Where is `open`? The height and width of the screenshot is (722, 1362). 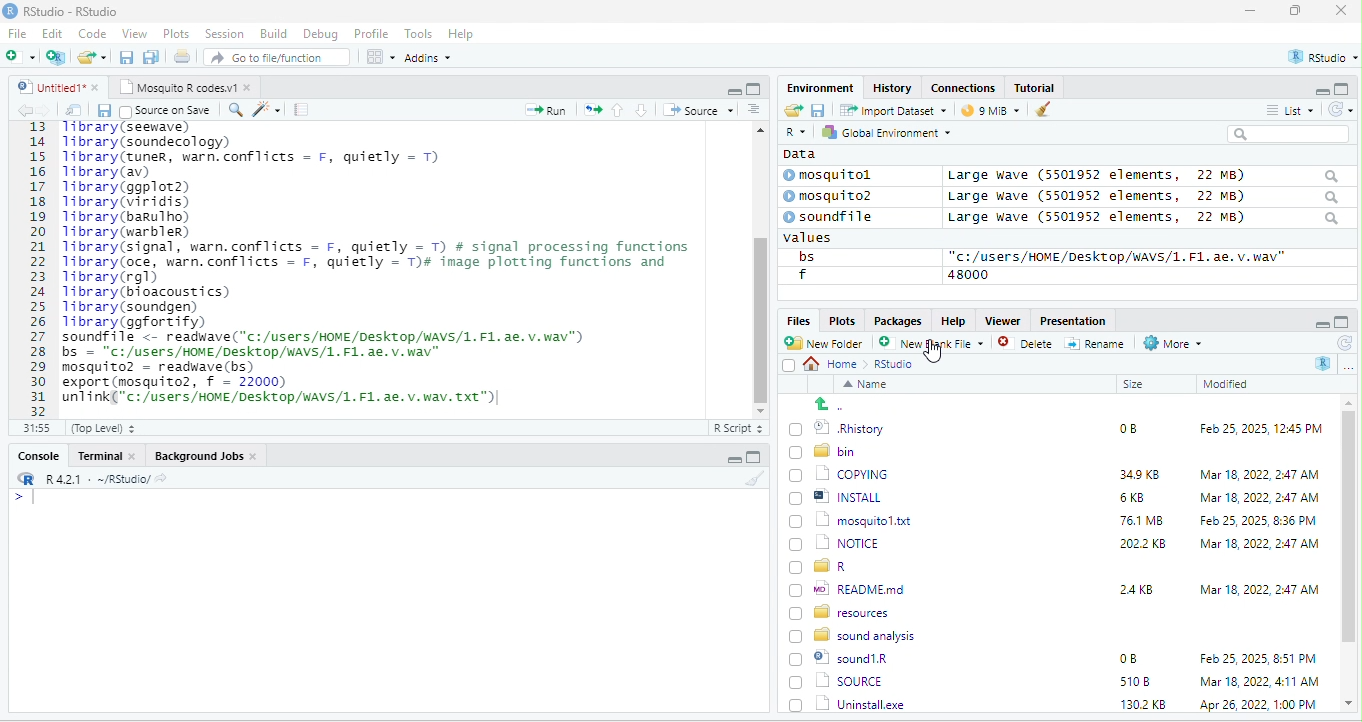
open is located at coordinates (74, 110).